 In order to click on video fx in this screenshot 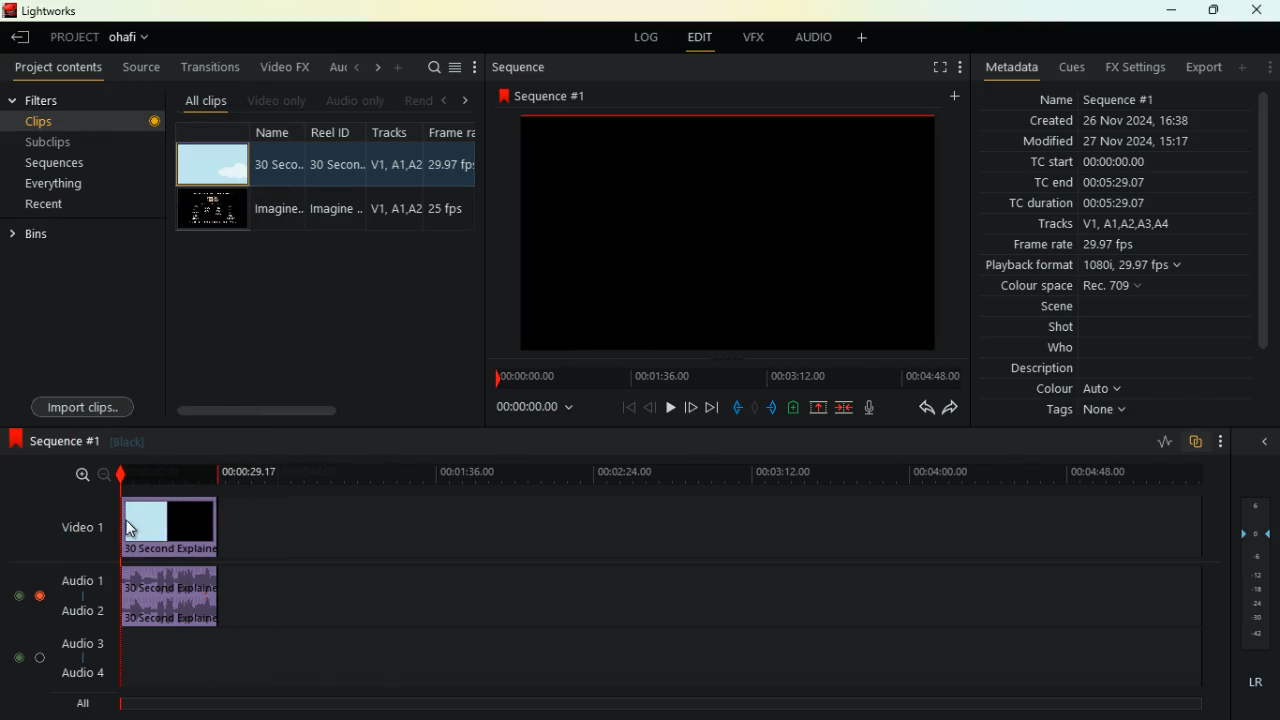, I will do `click(287, 67)`.